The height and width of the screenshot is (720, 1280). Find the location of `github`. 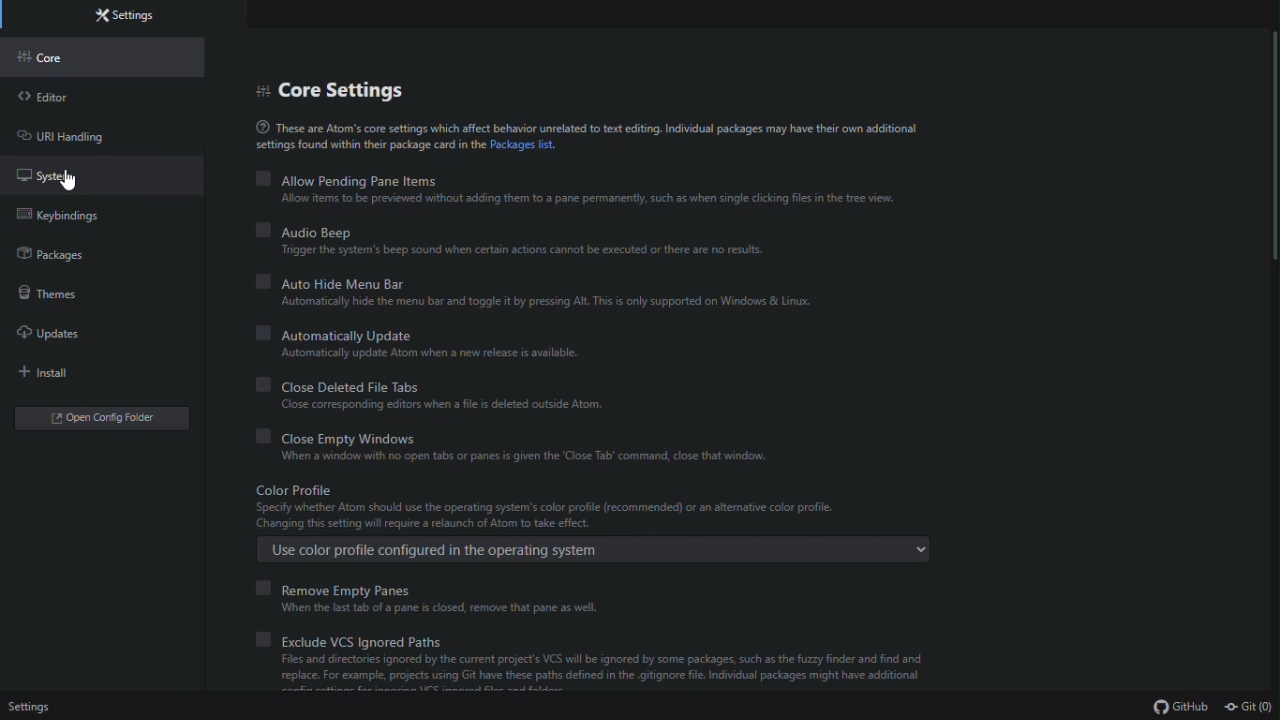

github is located at coordinates (1180, 706).